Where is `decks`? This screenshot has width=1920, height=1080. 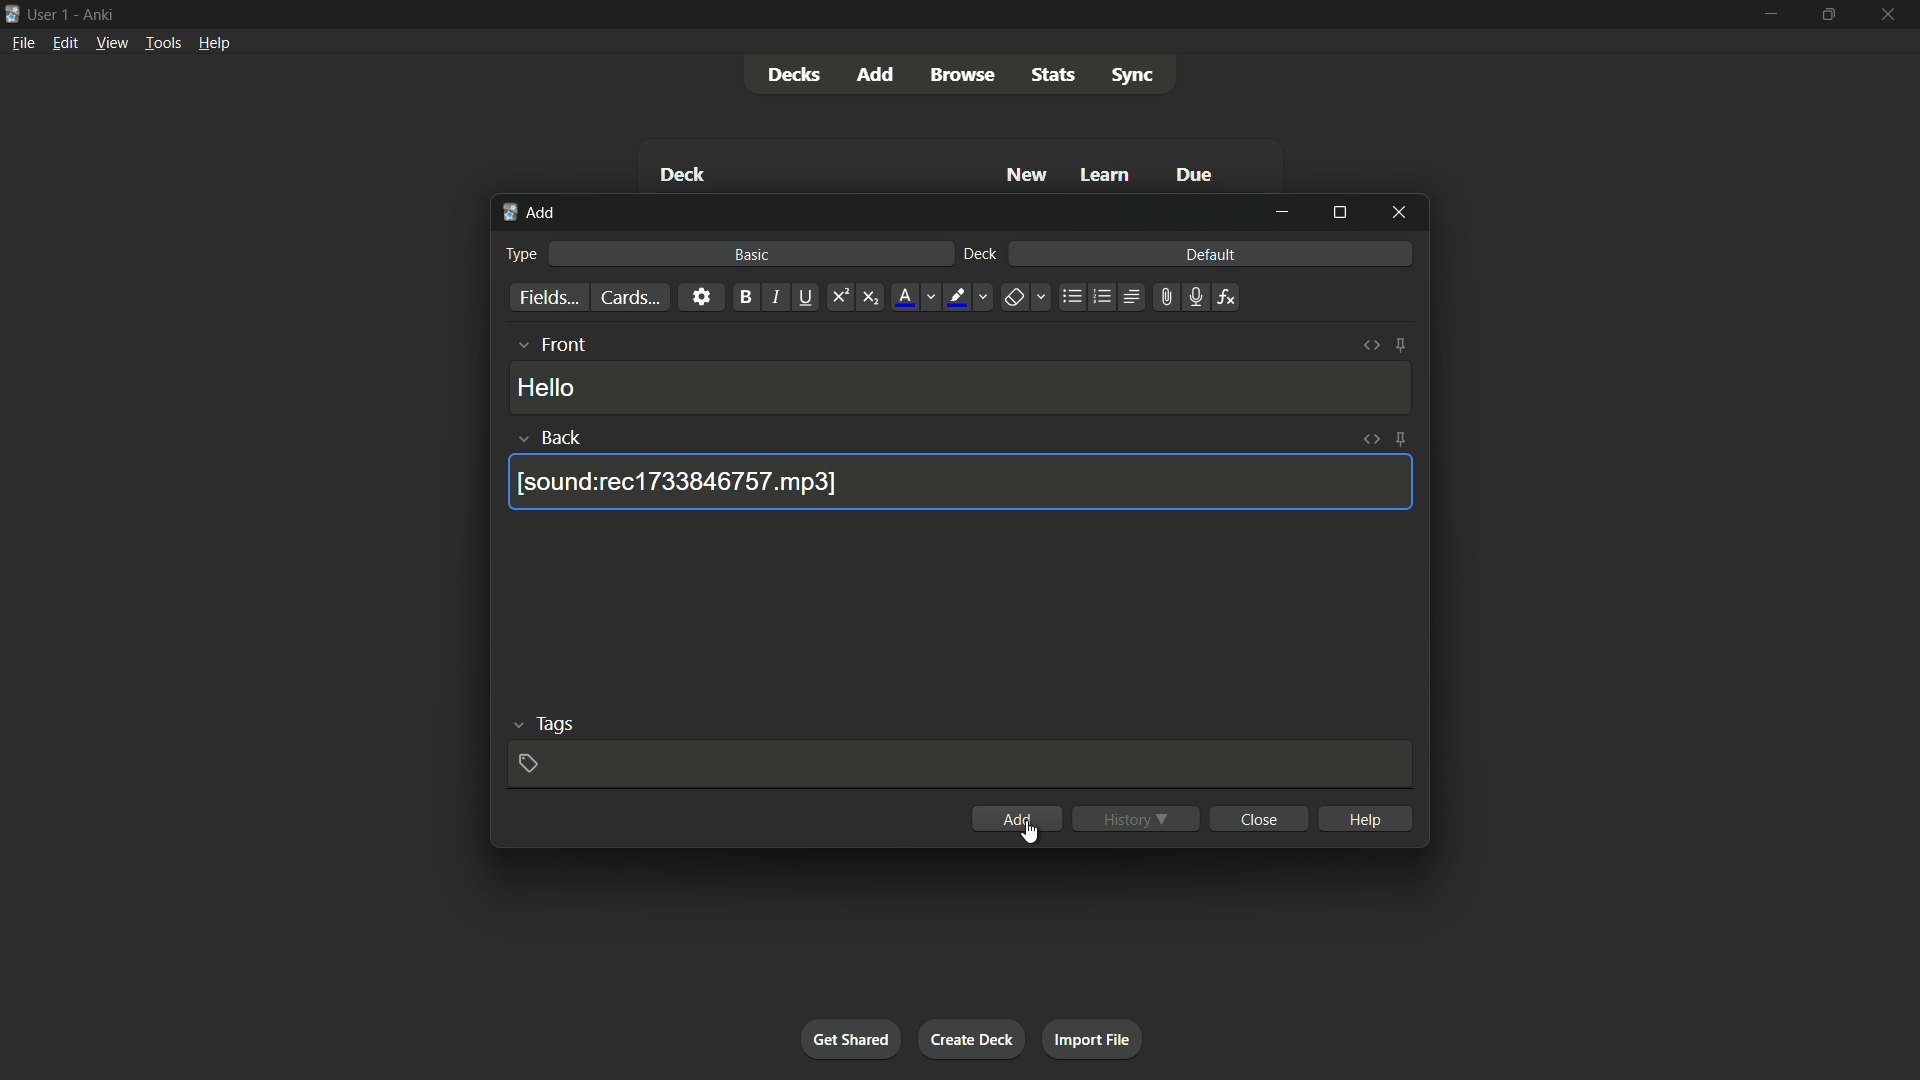
decks is located at coordinates (795, 76).